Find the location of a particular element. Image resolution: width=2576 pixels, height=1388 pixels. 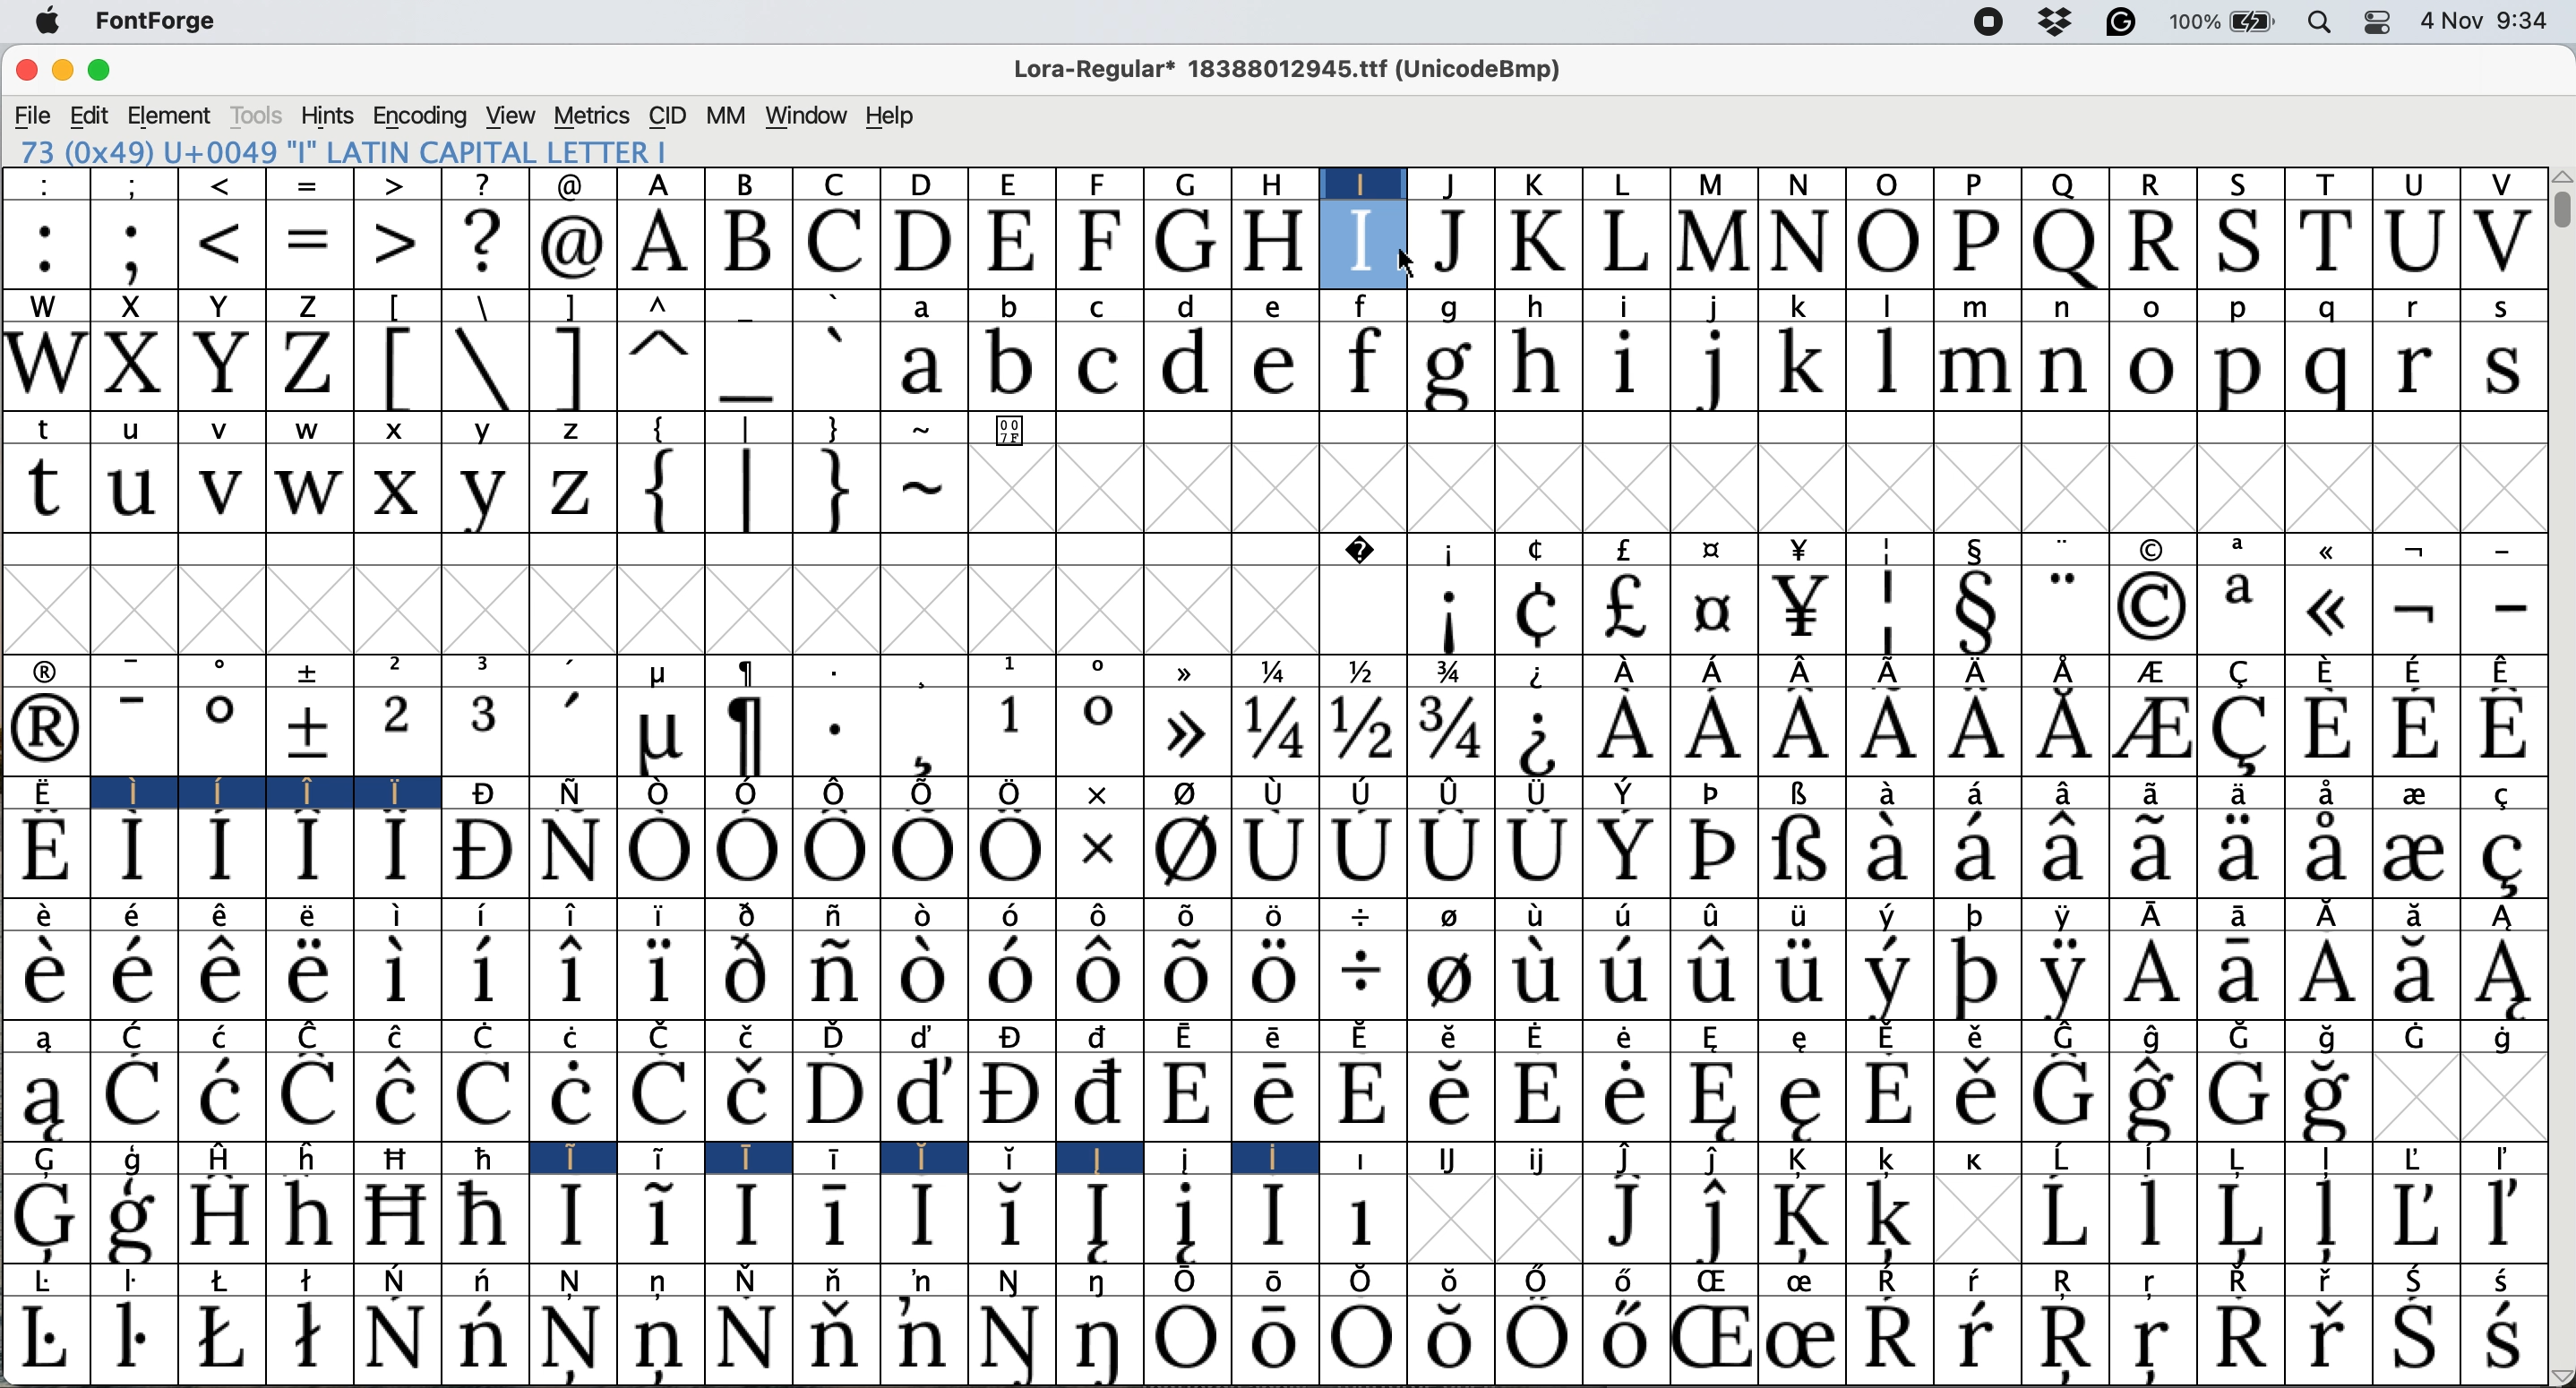

Symbol is located at coordinates (392, 1337).